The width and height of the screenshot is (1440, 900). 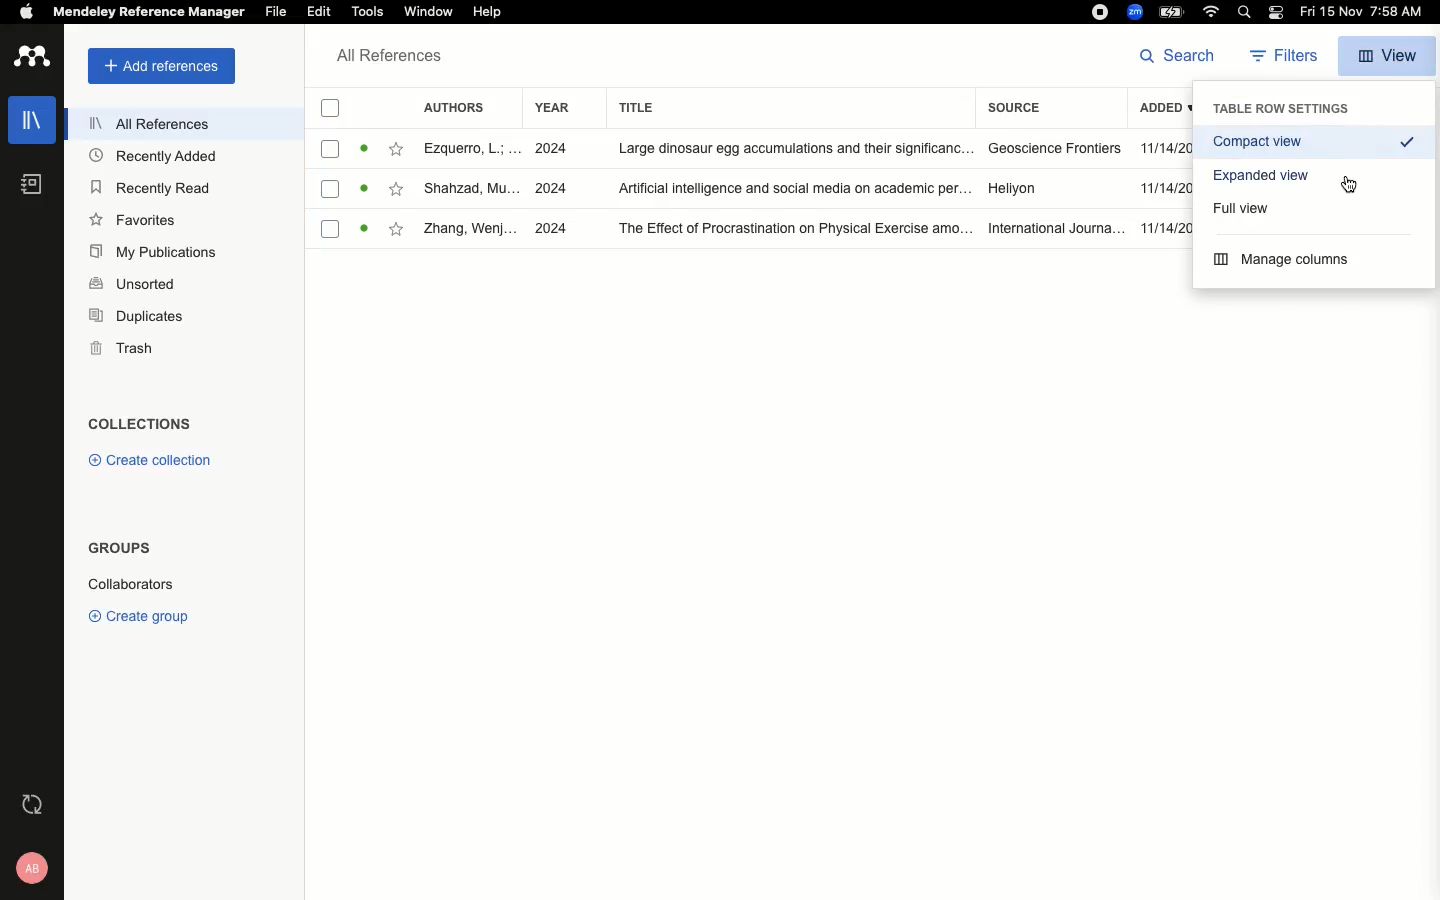 I want to click on Tools, so click(x=369, y=13).